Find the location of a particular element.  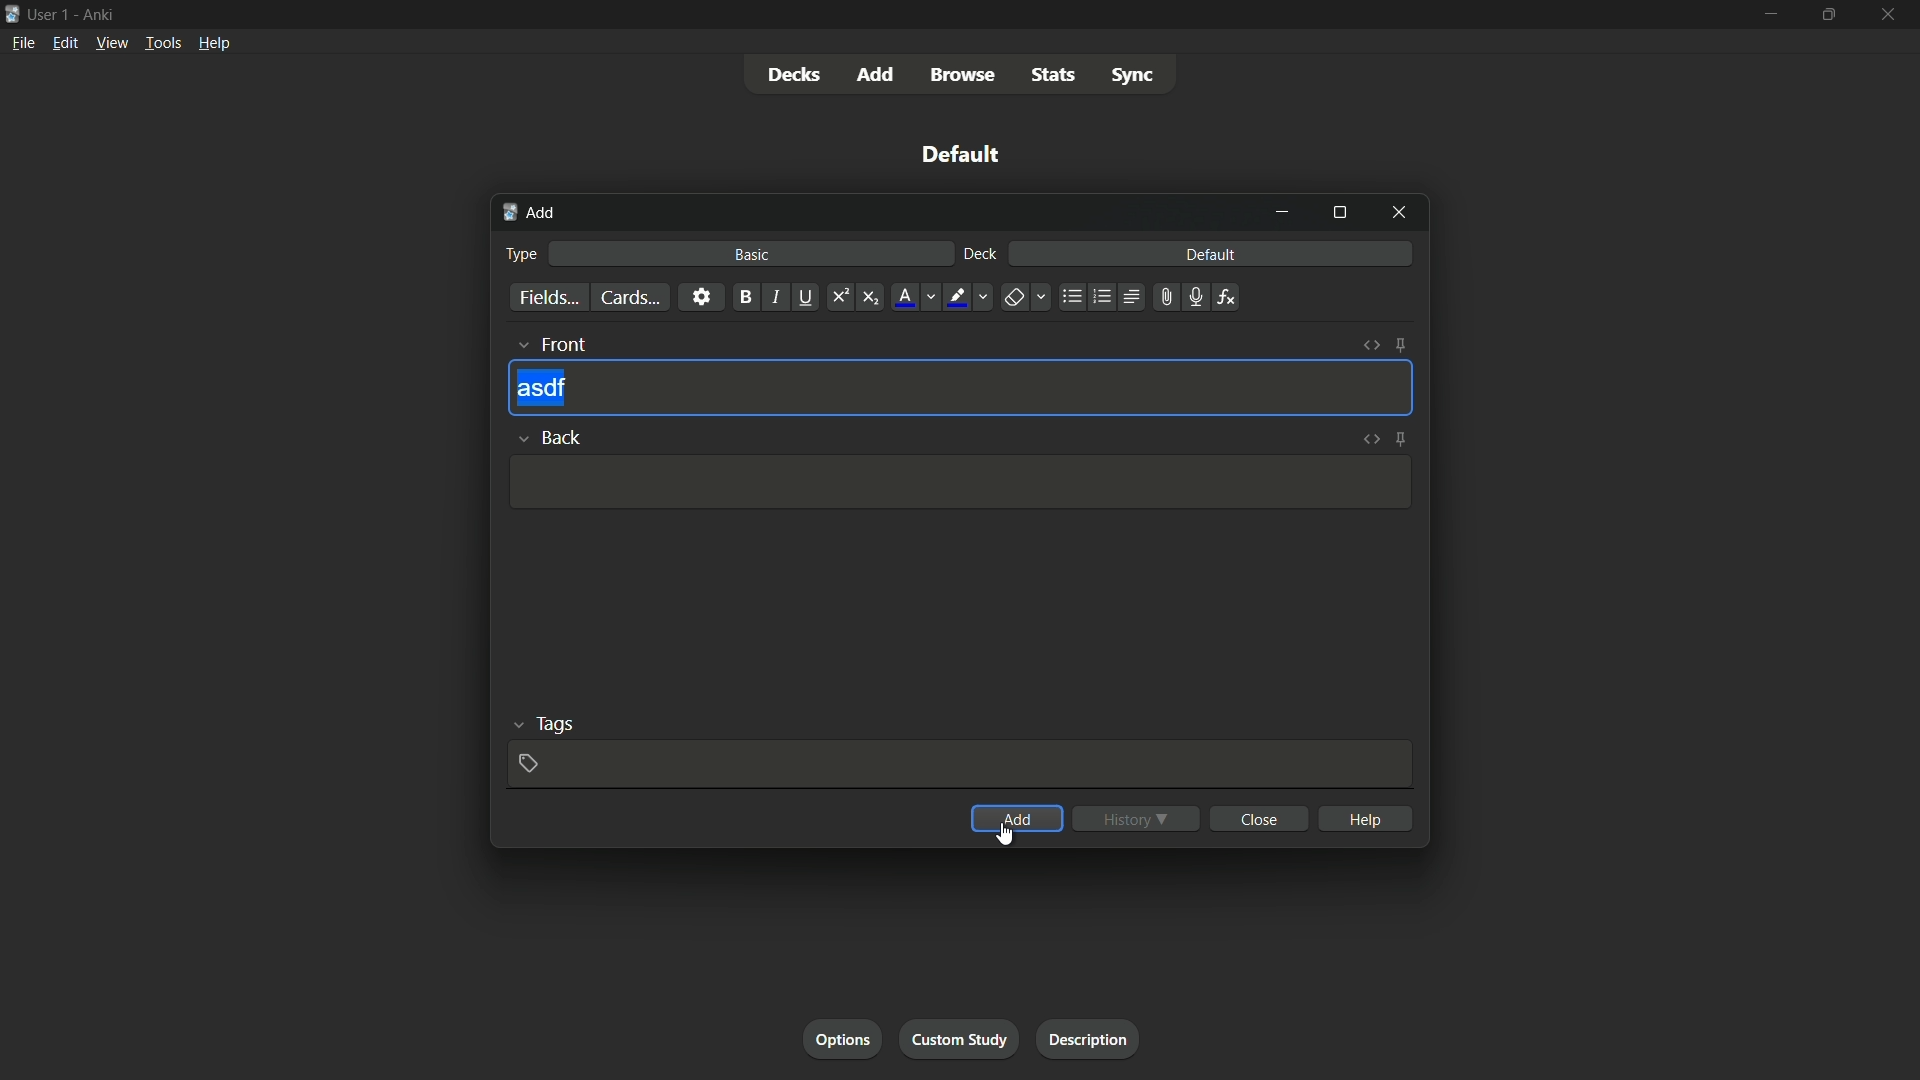

toggle sticky is located at coordinates (1402, 345).